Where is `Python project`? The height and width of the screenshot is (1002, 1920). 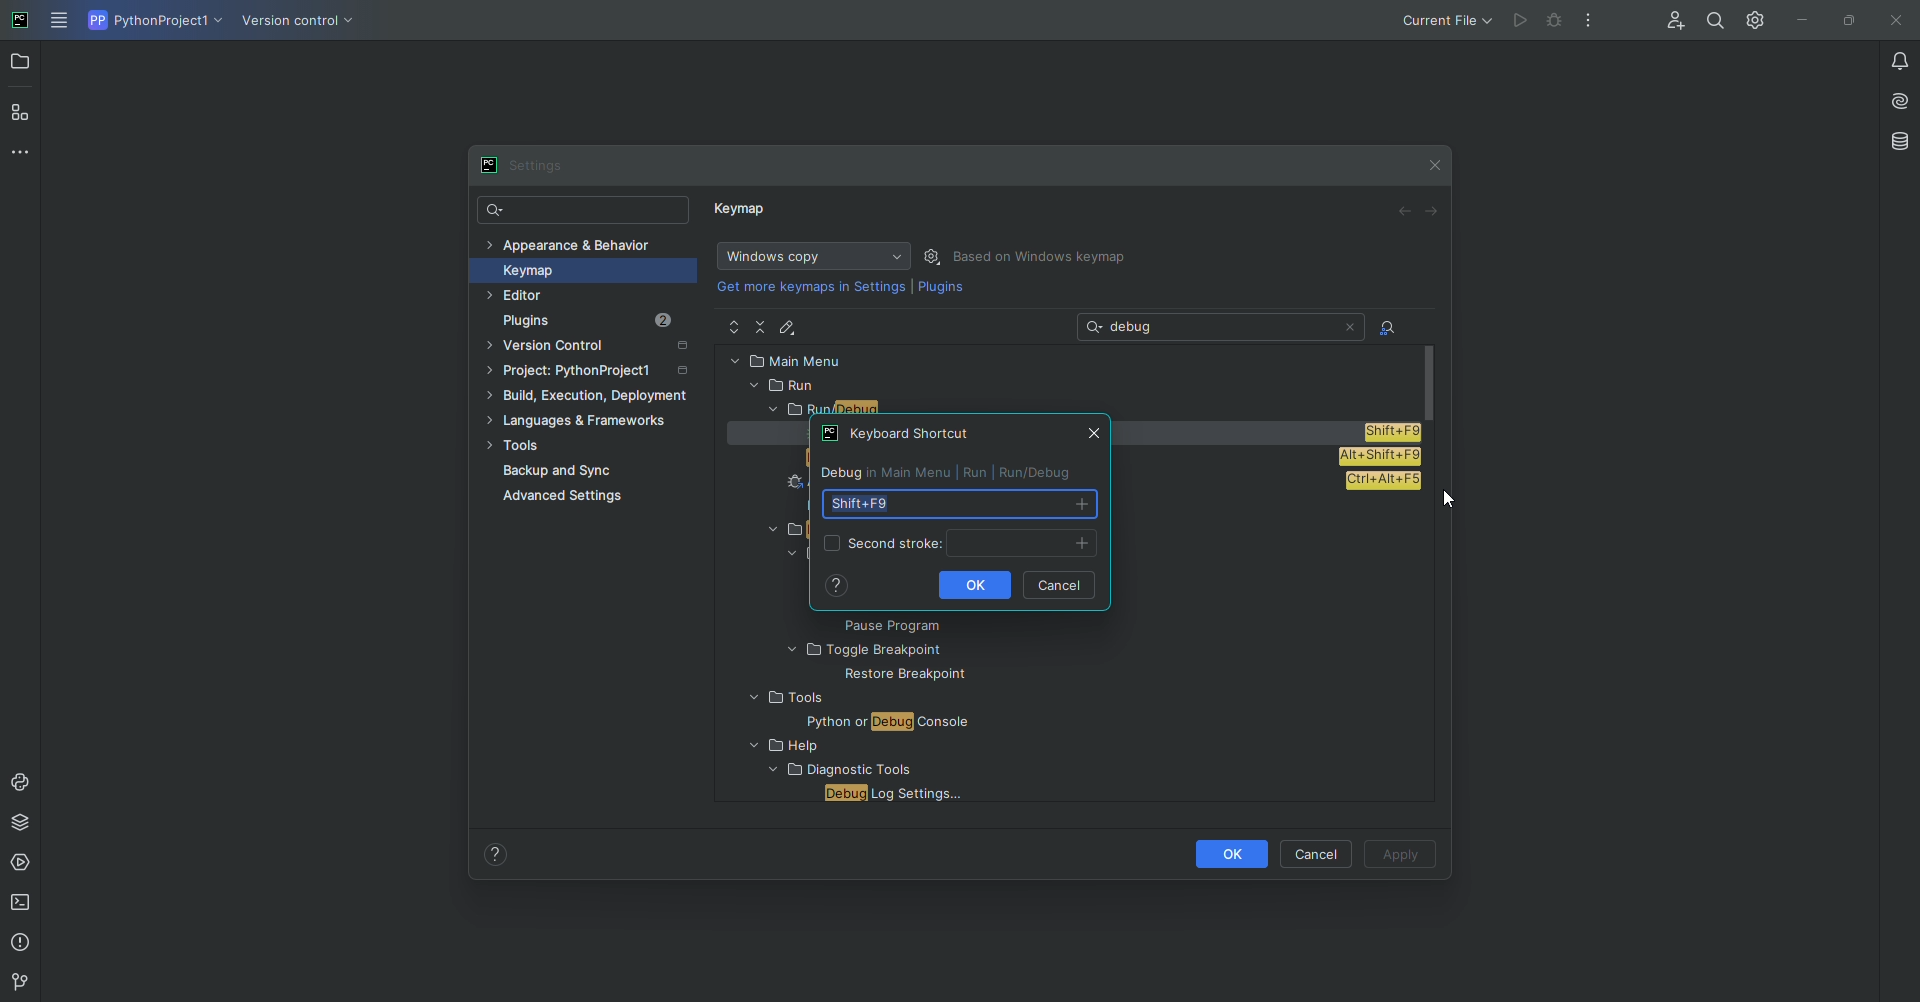 Python project is located at coordinates (153, 21).